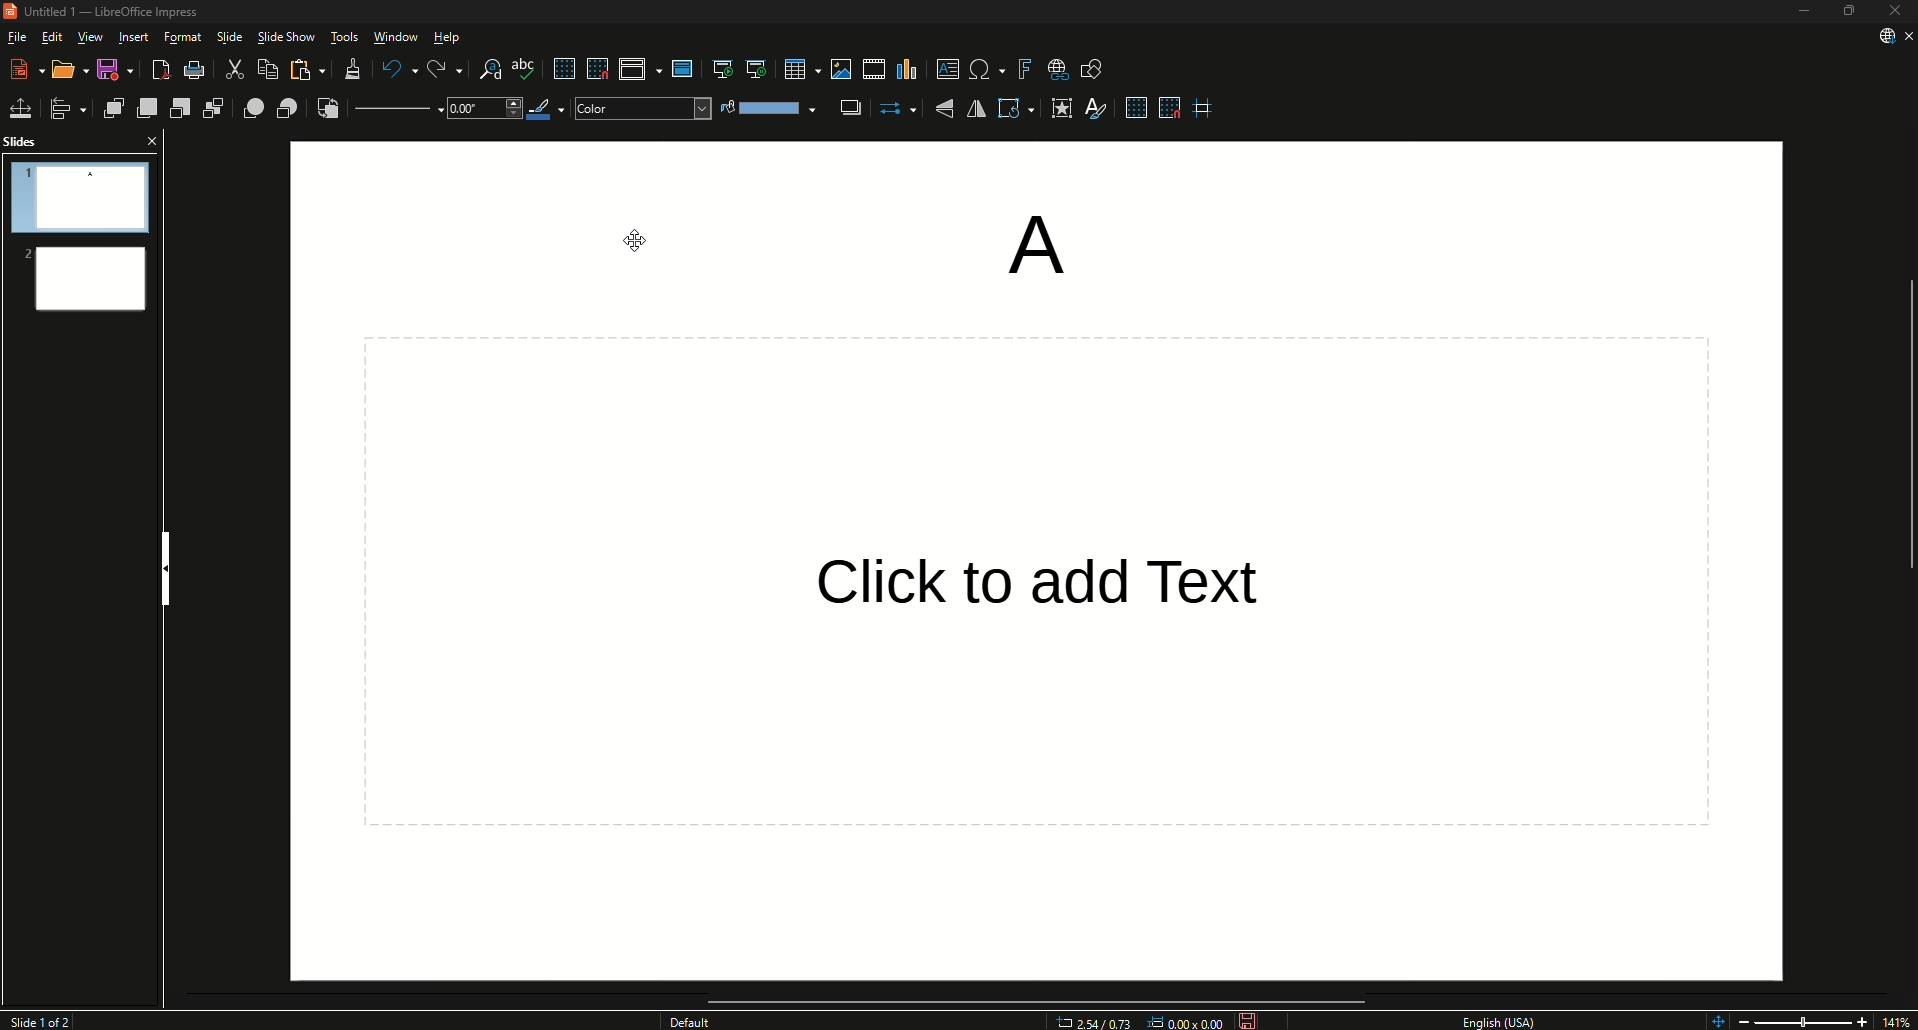 This screenshot has width=1918, height=1030. What do you see at coordinates (438, 66) in the screenshot?
I see `Redo` at bounding box center [438, 66].